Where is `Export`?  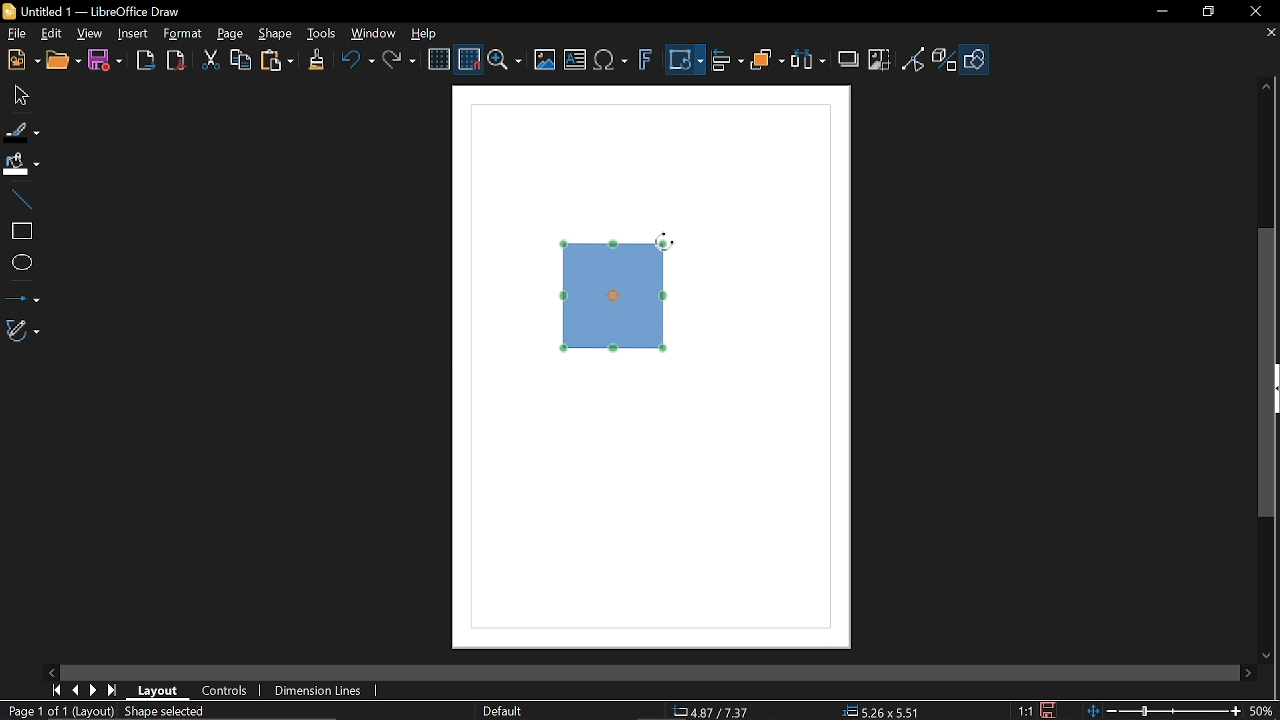
Export is located at coordinates (142, 60).